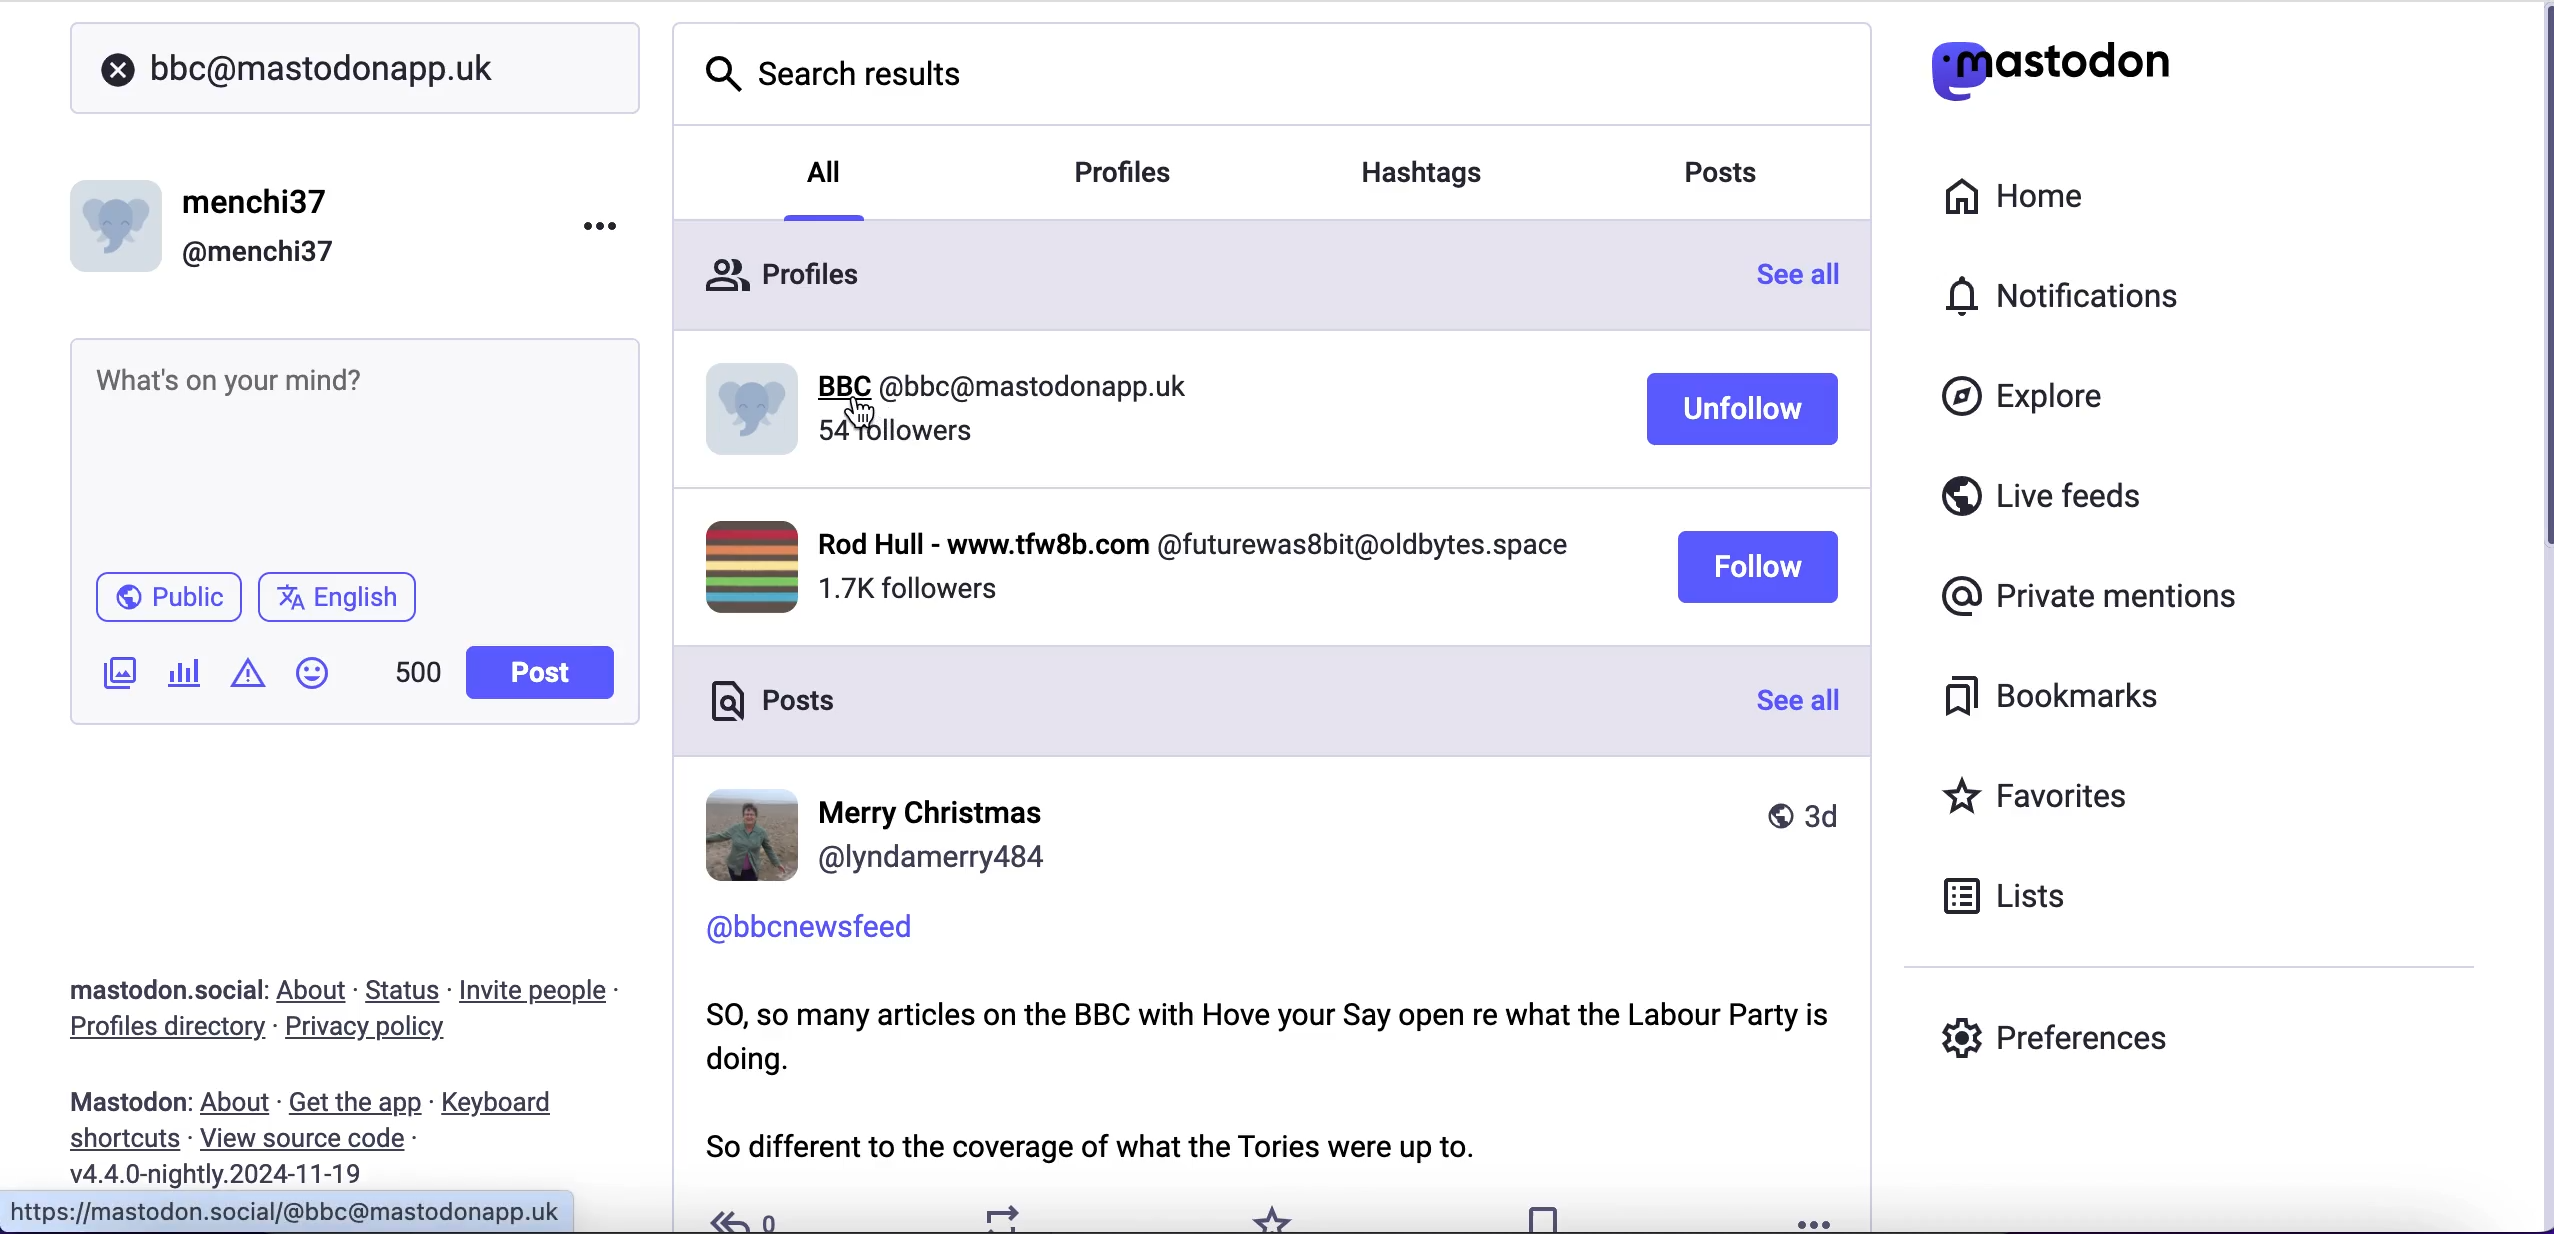 The image size is (2554, 1234). Describe the element at coordinates (2058, 697) in the screenshot. I see `bookmarks` at that location.